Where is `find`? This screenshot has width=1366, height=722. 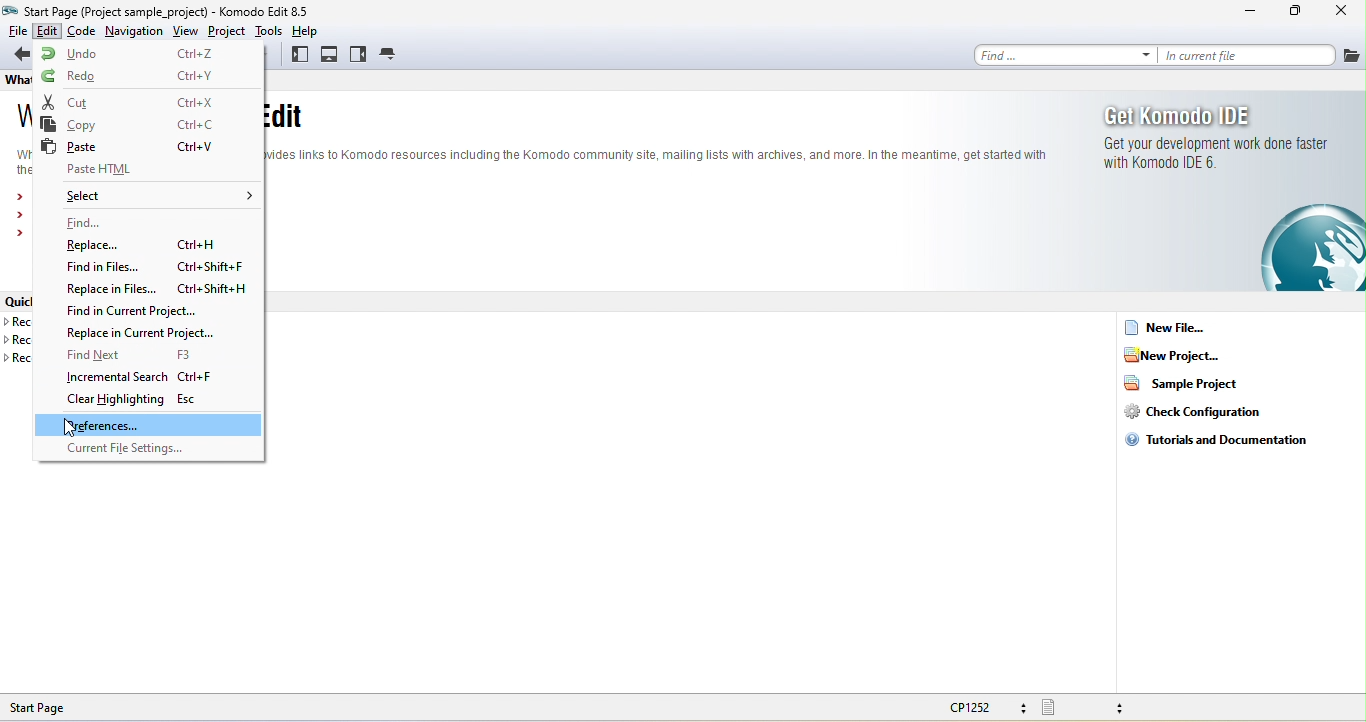 find is located at coordinates (94, 221).